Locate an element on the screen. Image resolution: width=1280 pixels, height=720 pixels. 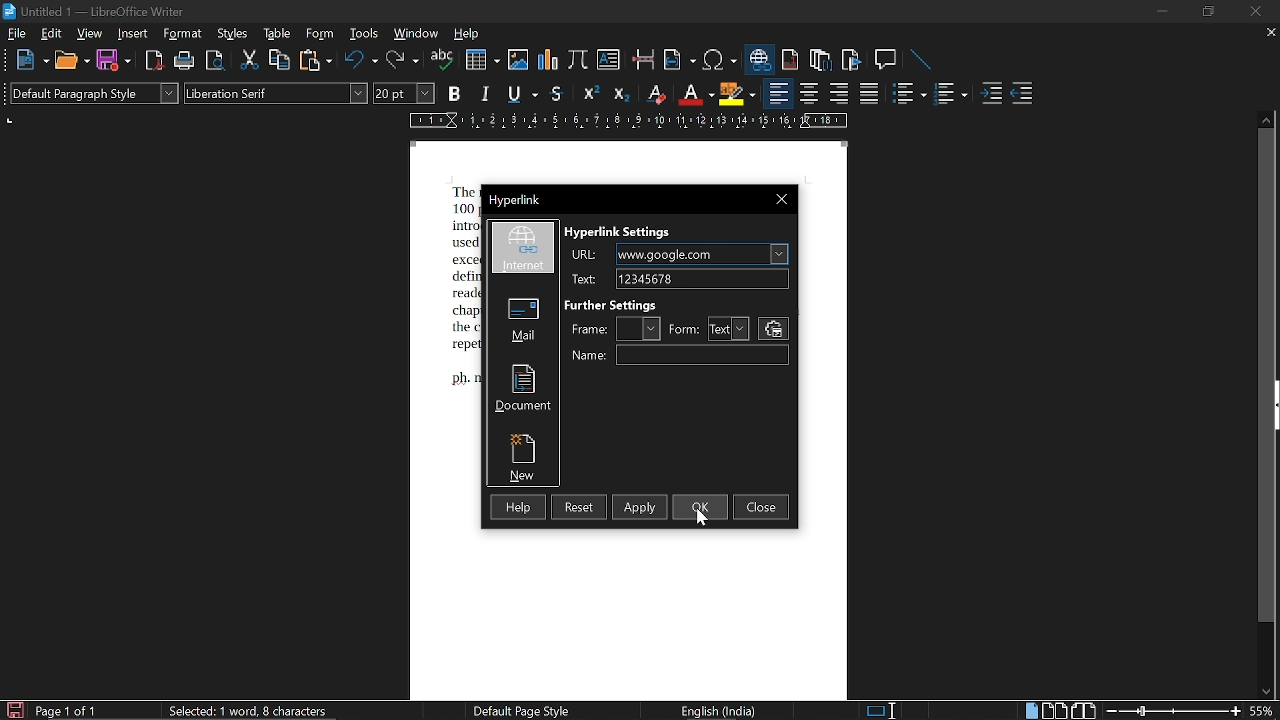
align center is located at coordinates (810, 95).